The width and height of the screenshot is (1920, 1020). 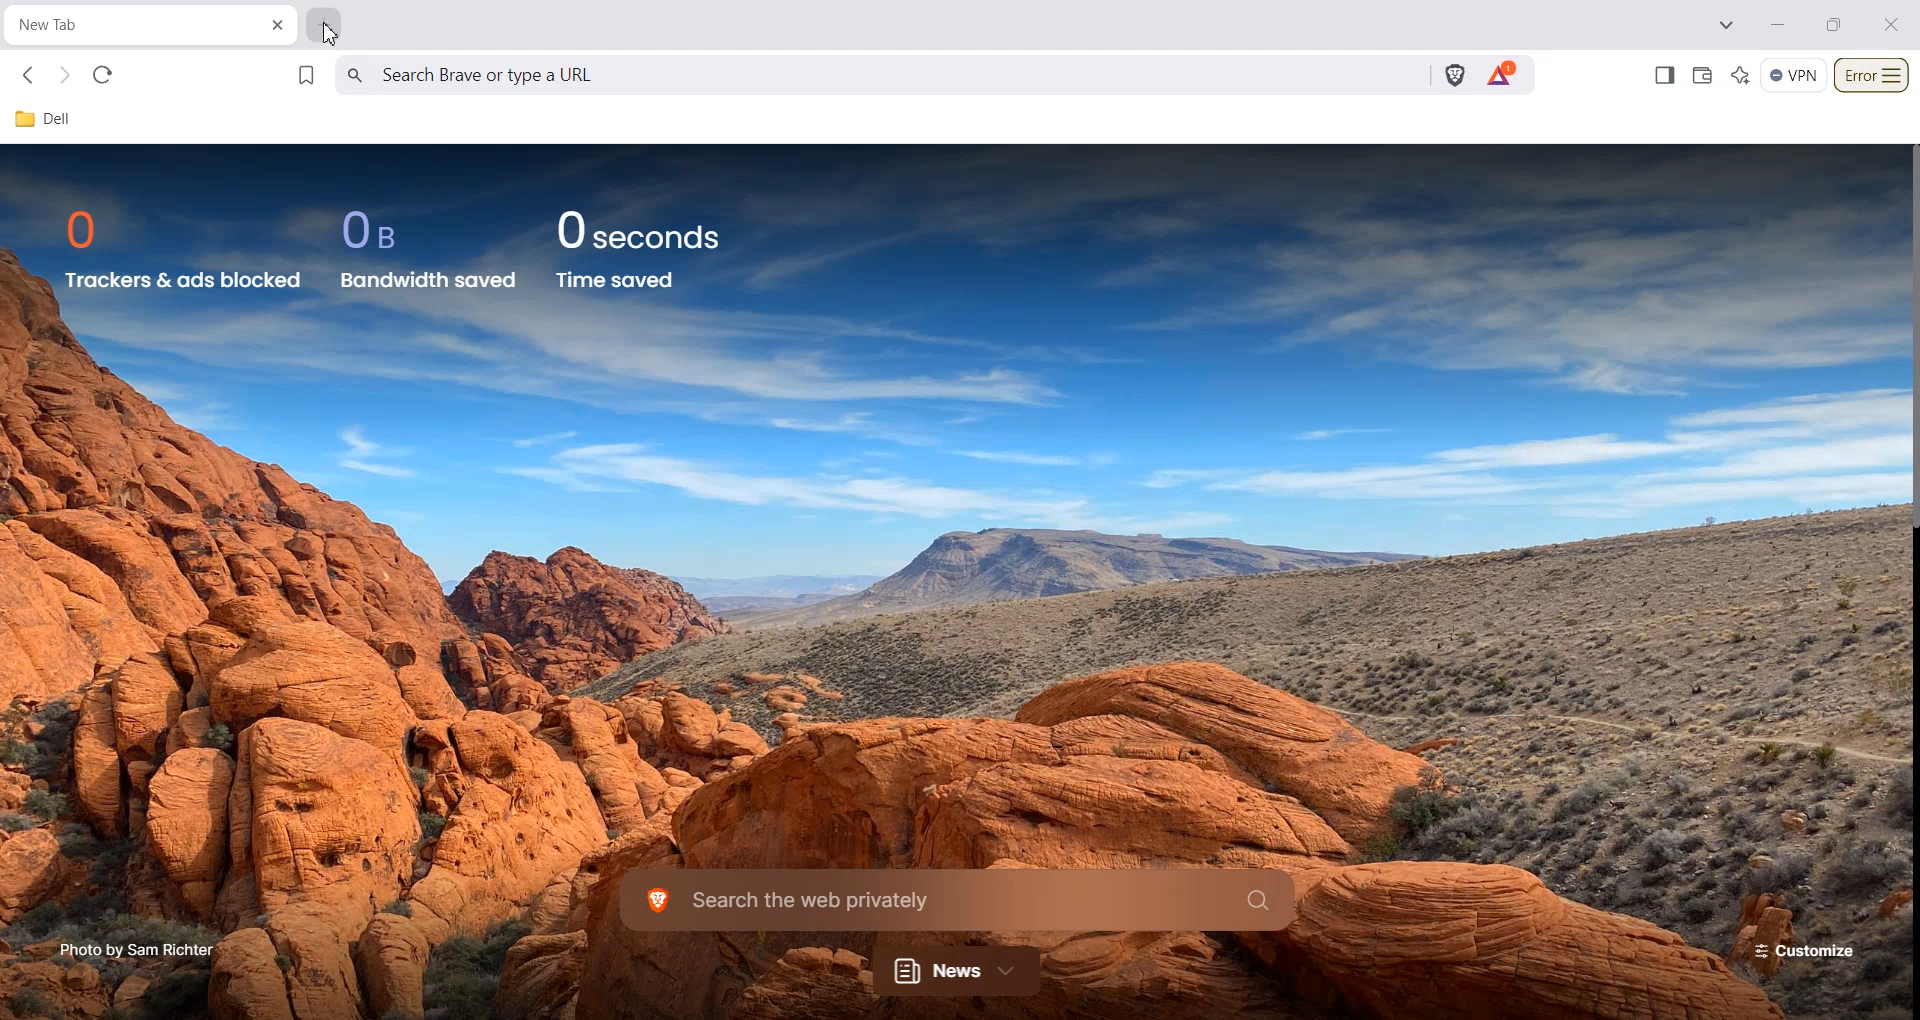 What do you see at coordinates (959, 970) in the screenshot?
I see `News` at bounding box center [959, 970].